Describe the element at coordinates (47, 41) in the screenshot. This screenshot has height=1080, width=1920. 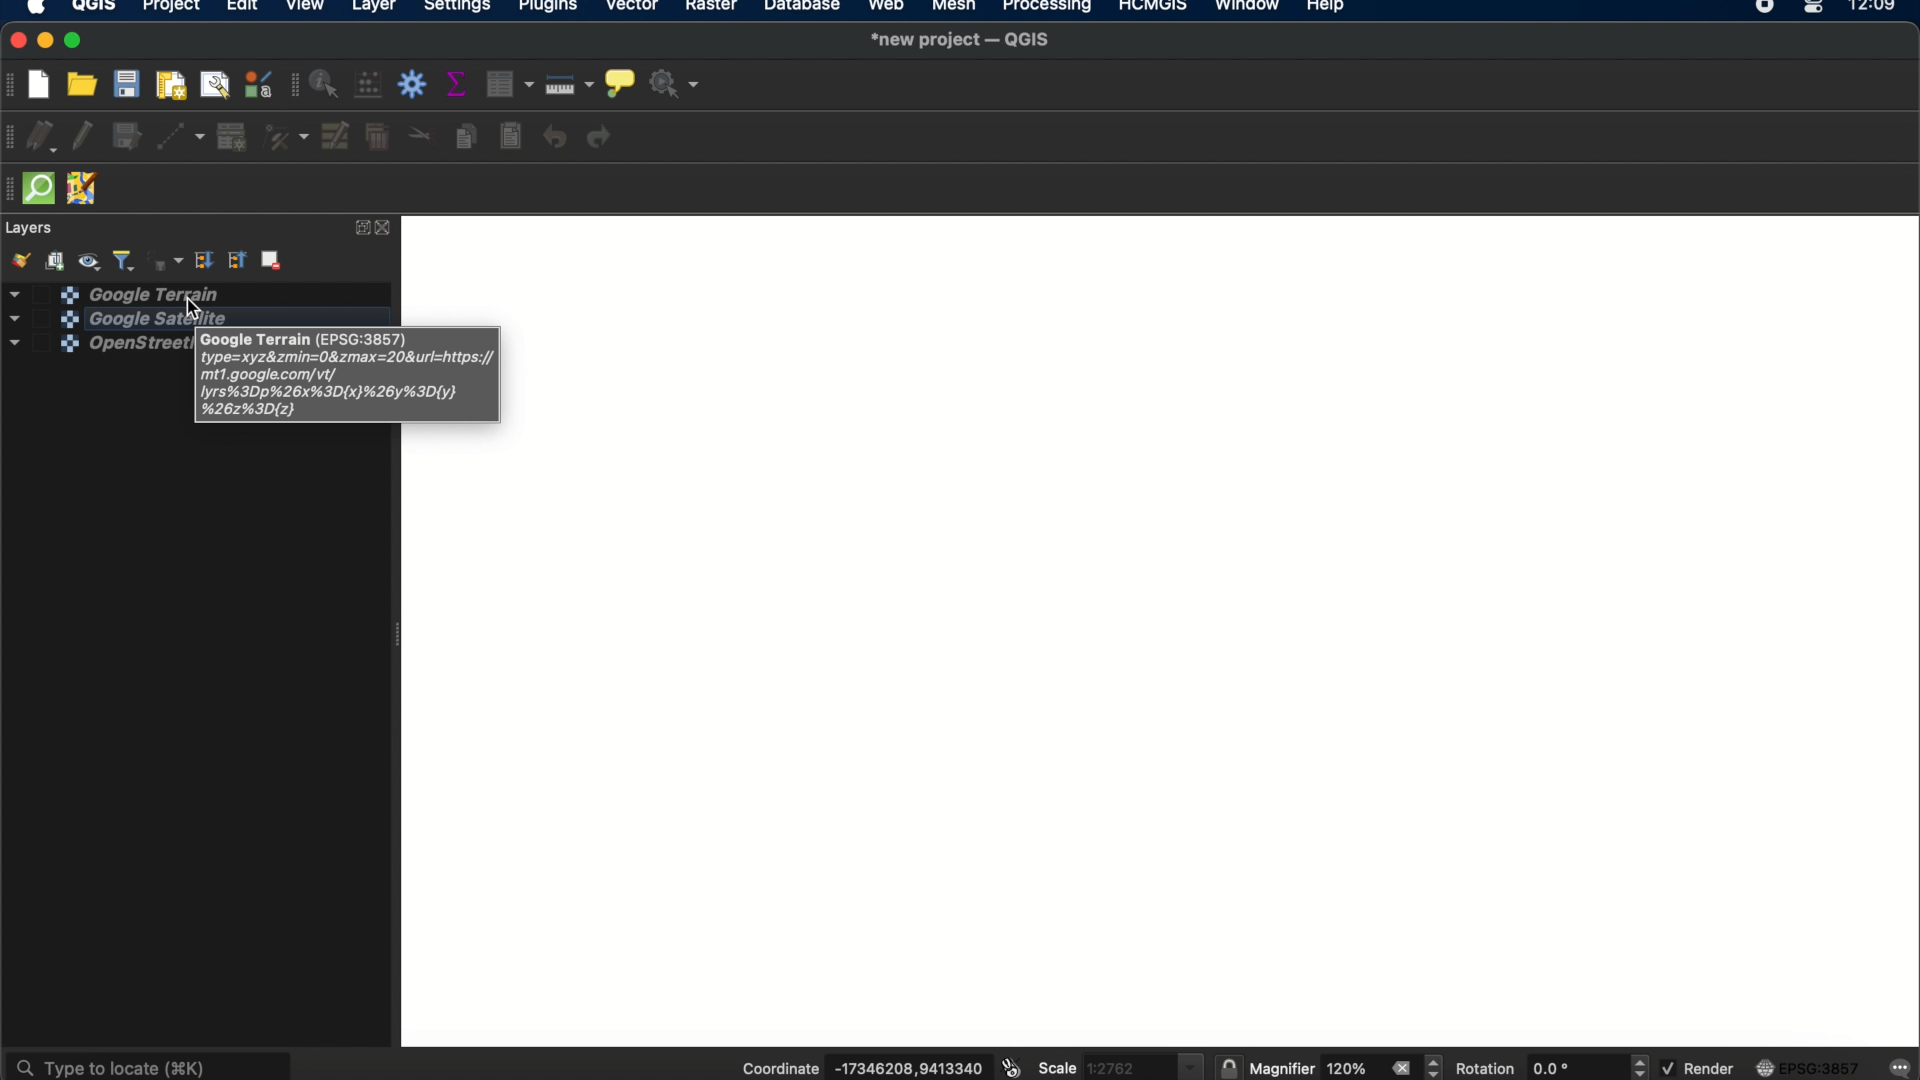
I see `minimize` at that location.